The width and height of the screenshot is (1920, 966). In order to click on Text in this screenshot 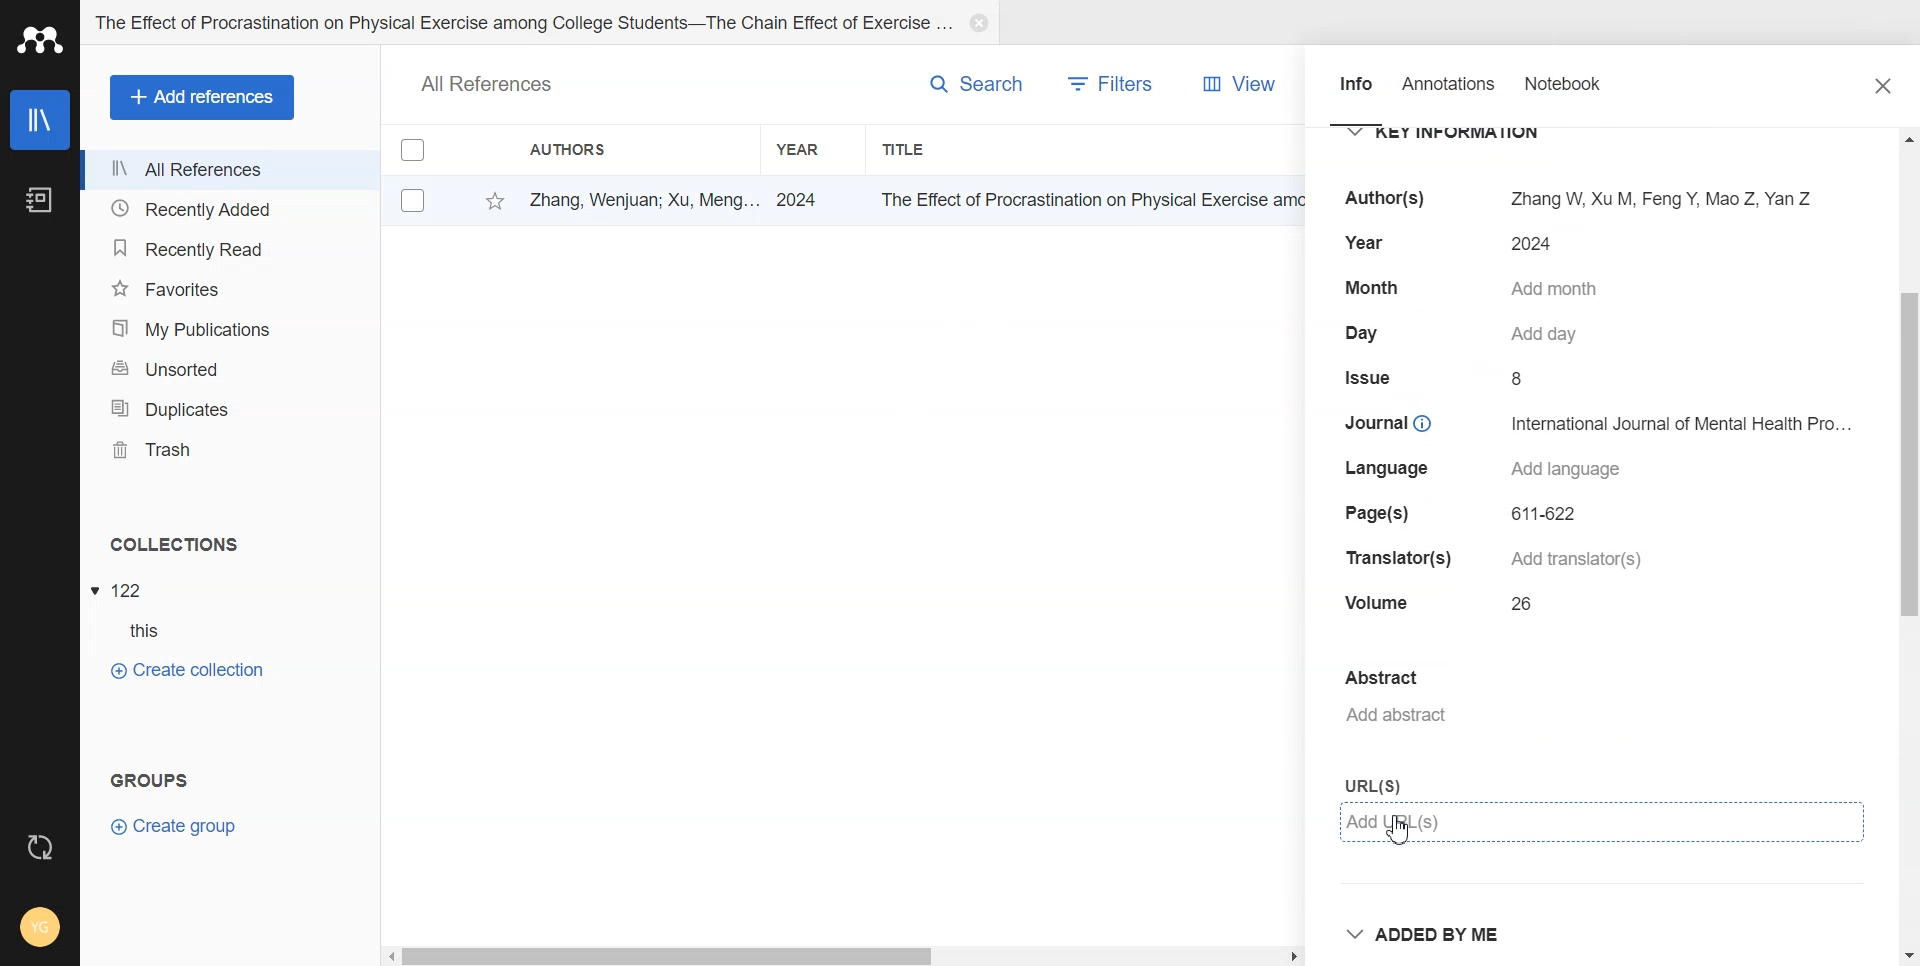, I will do `click(173, 545)`.